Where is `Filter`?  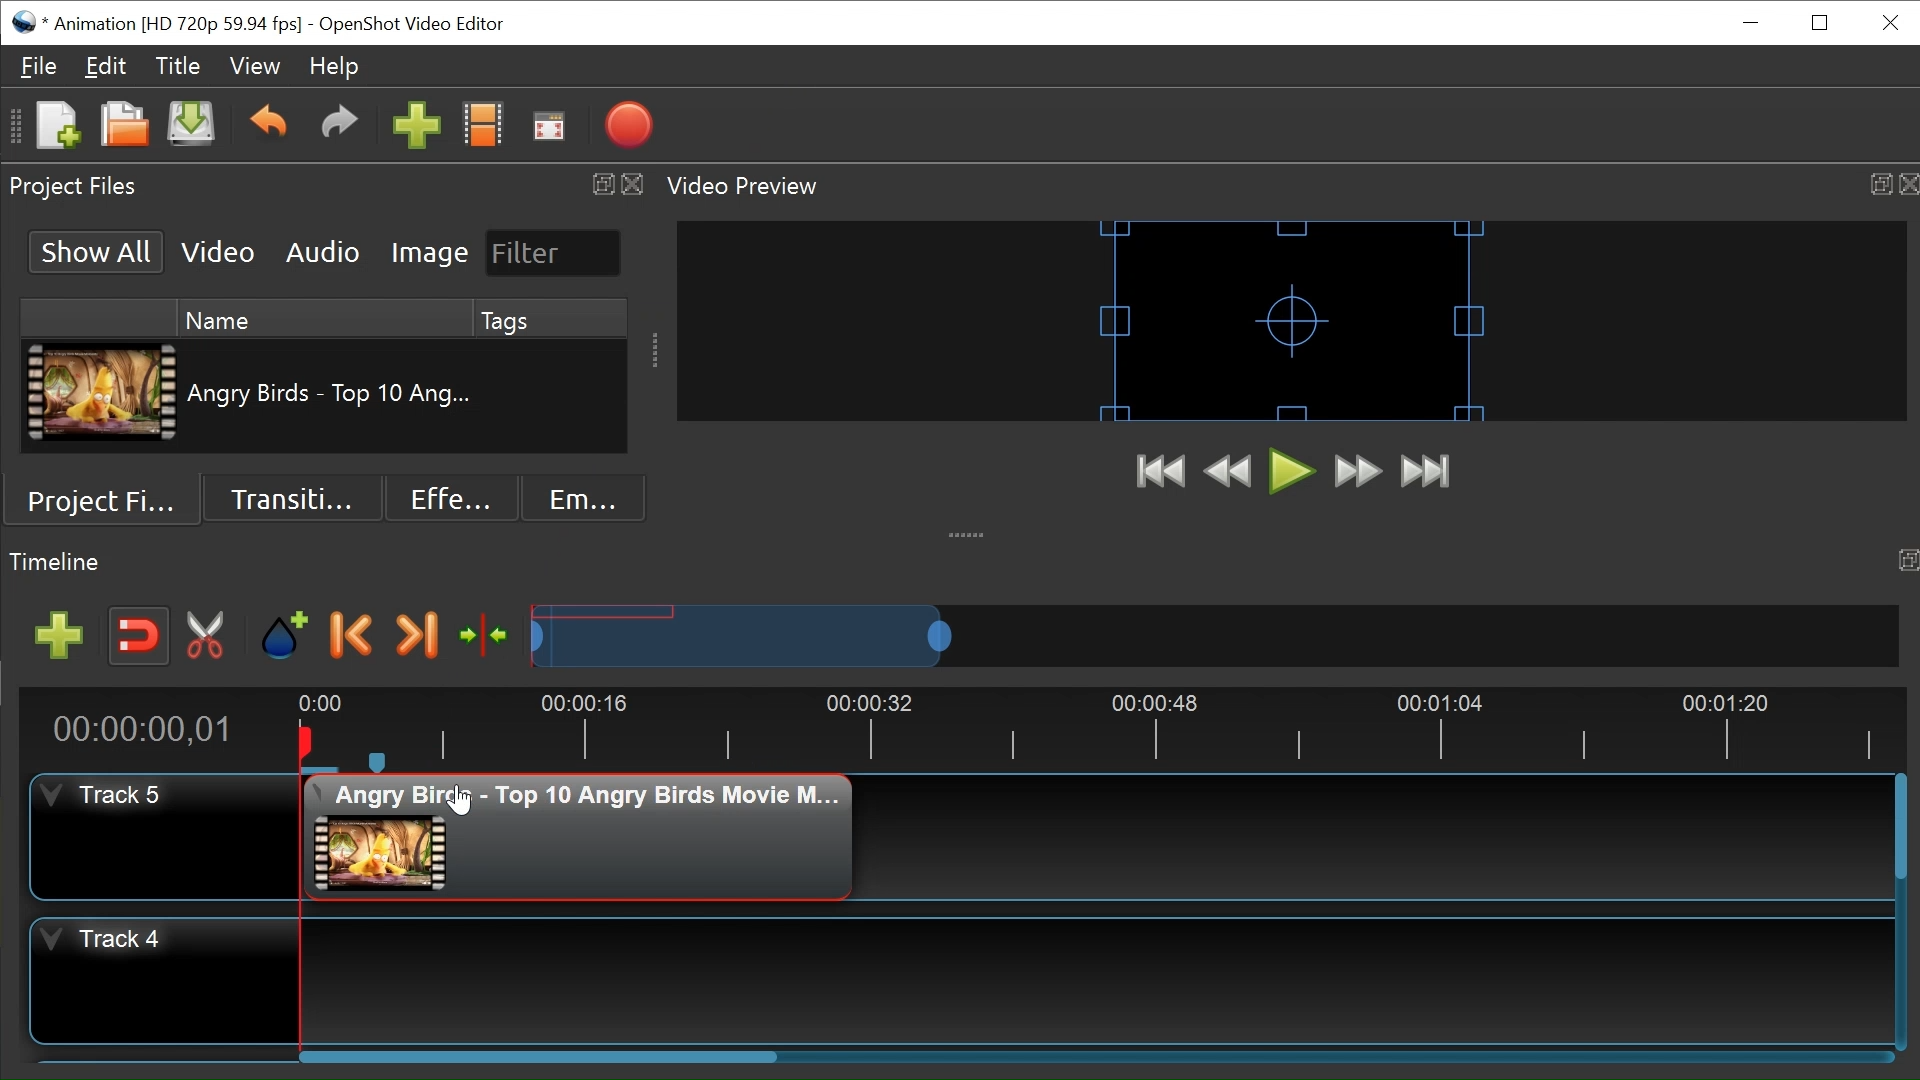 Filter is located at coordinates (554, 253).